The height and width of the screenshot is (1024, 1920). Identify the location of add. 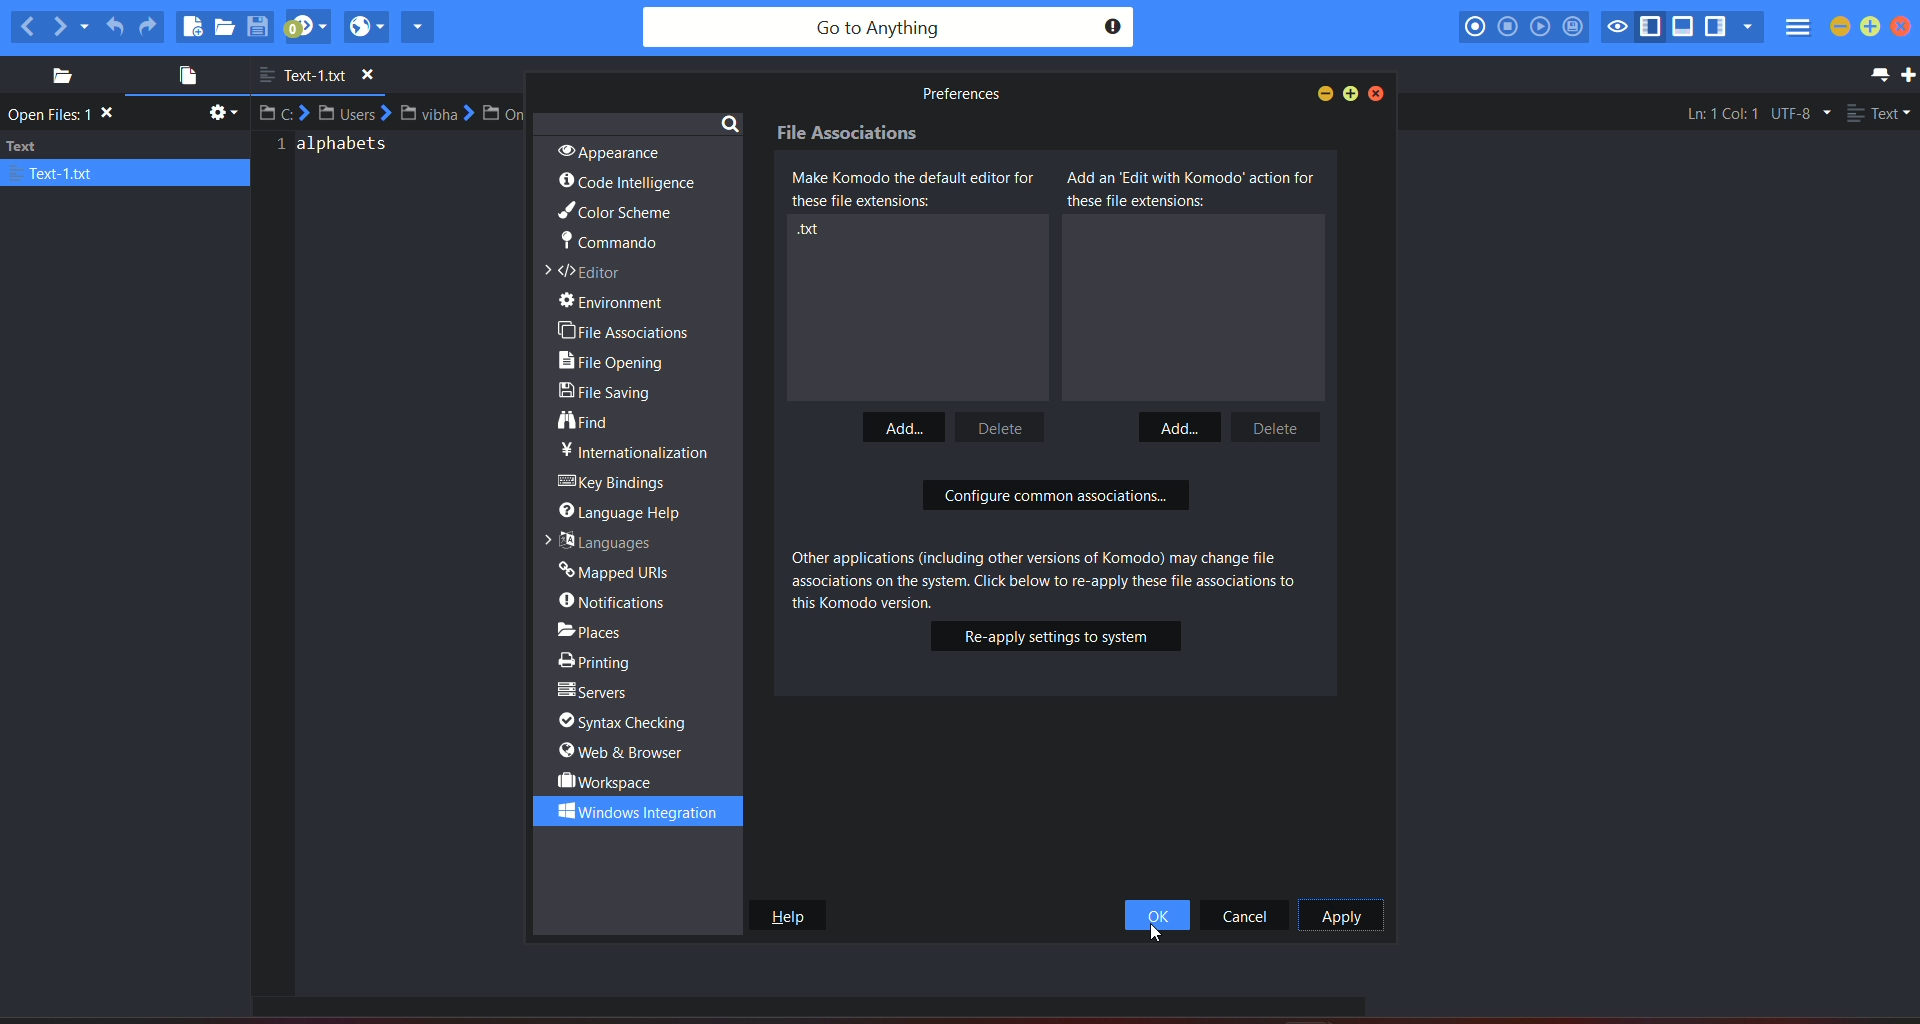
(905, 423).